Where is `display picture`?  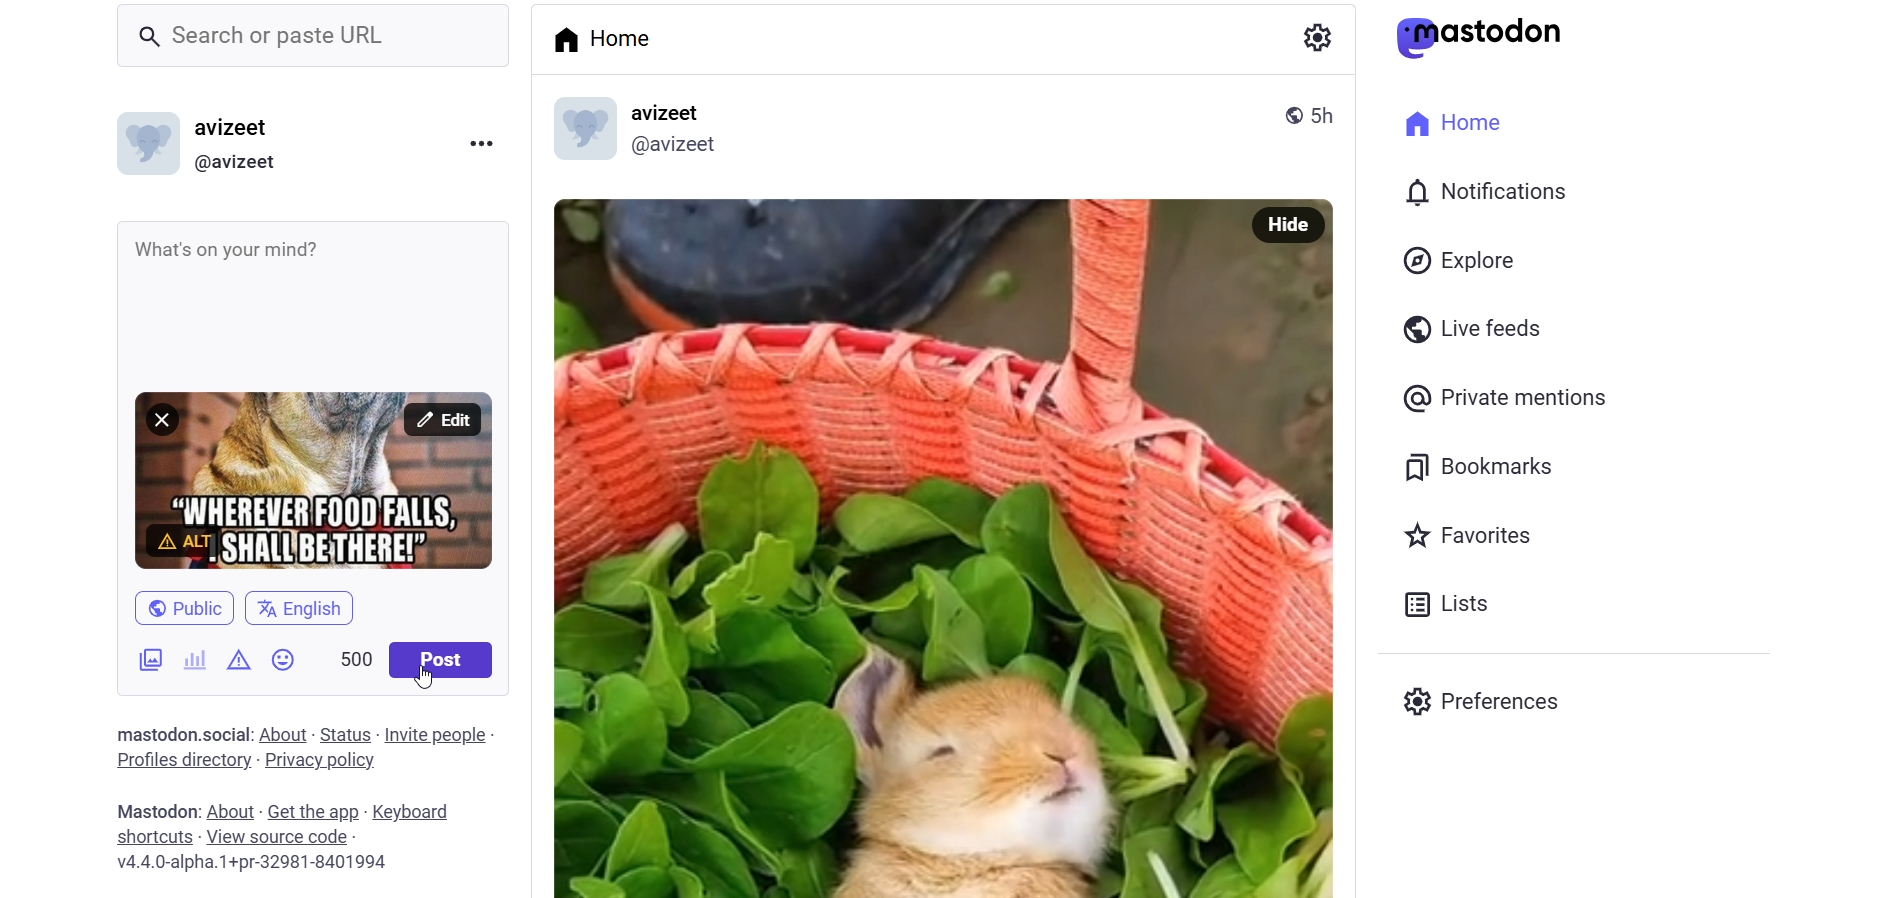
display picture is located at coordinates (580, 130).